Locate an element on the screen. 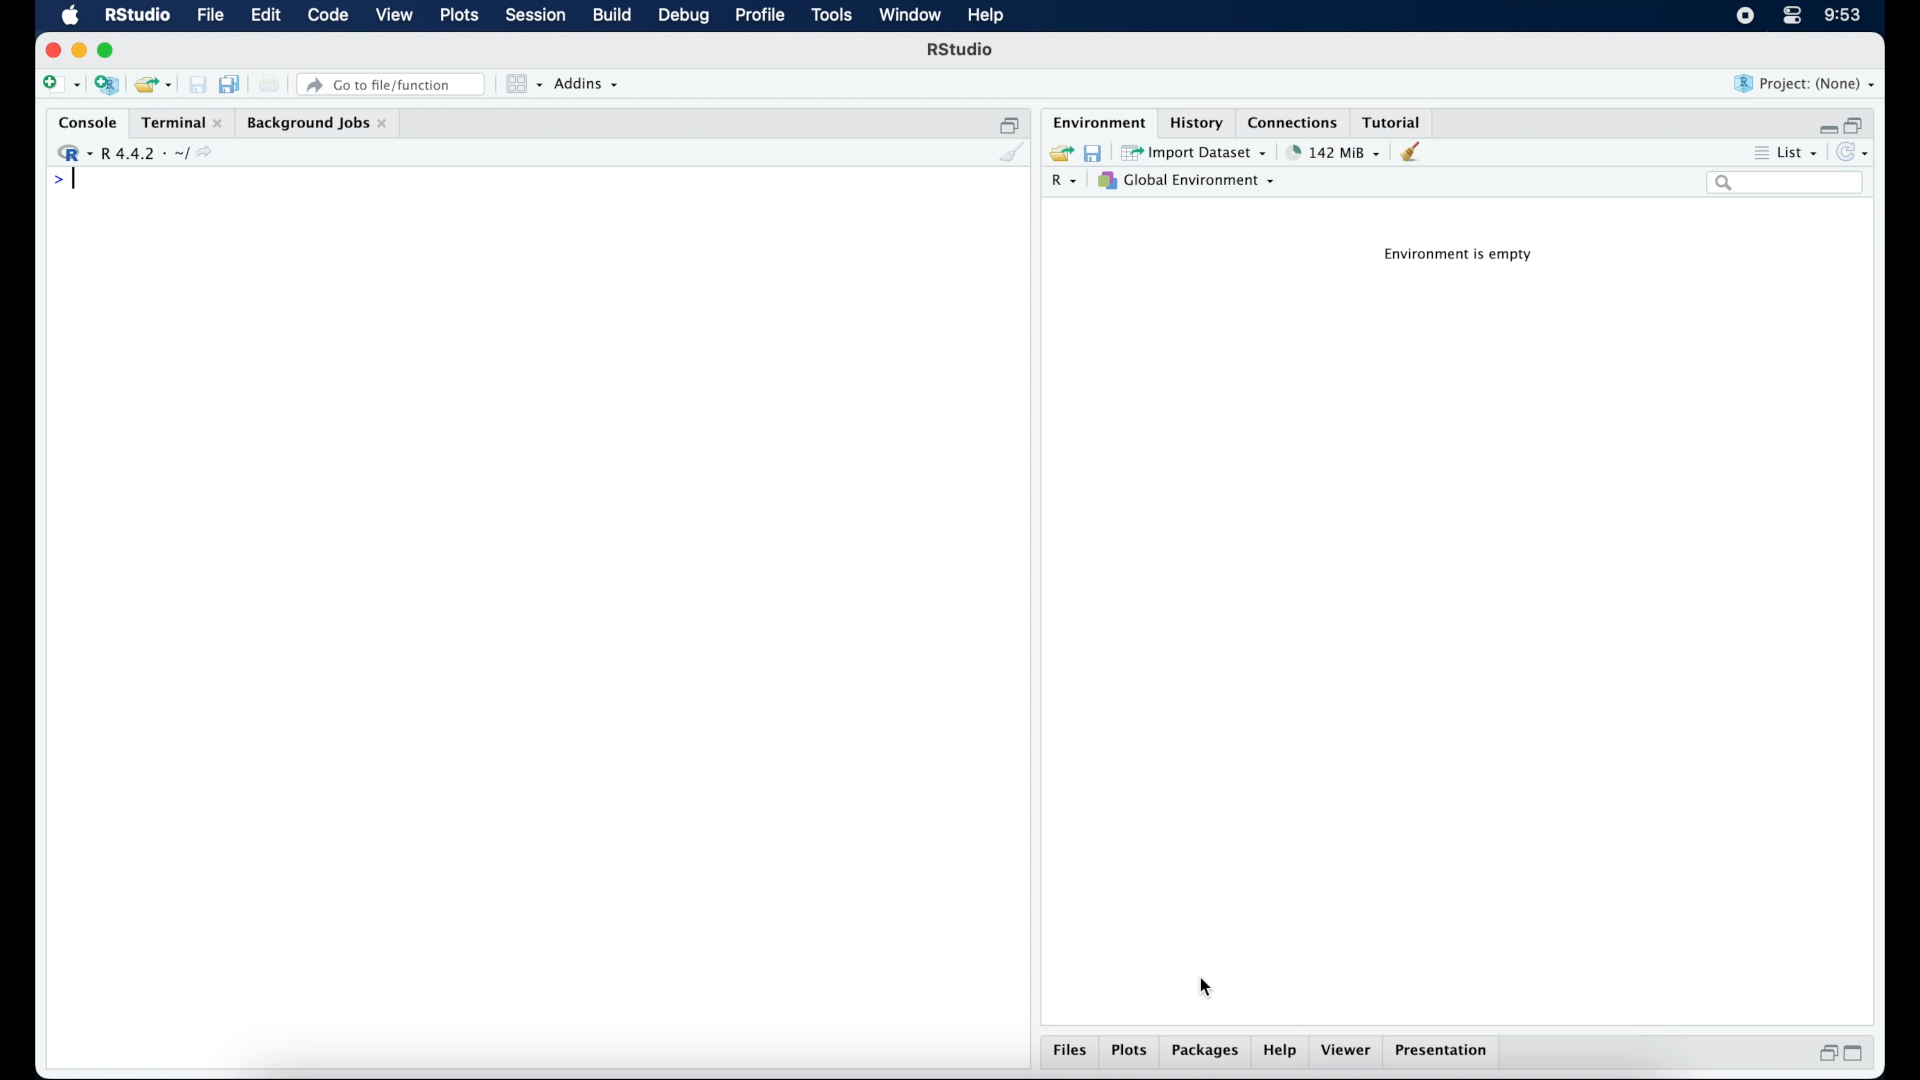  R 4.4.2 is located at coordinates (134, 150).